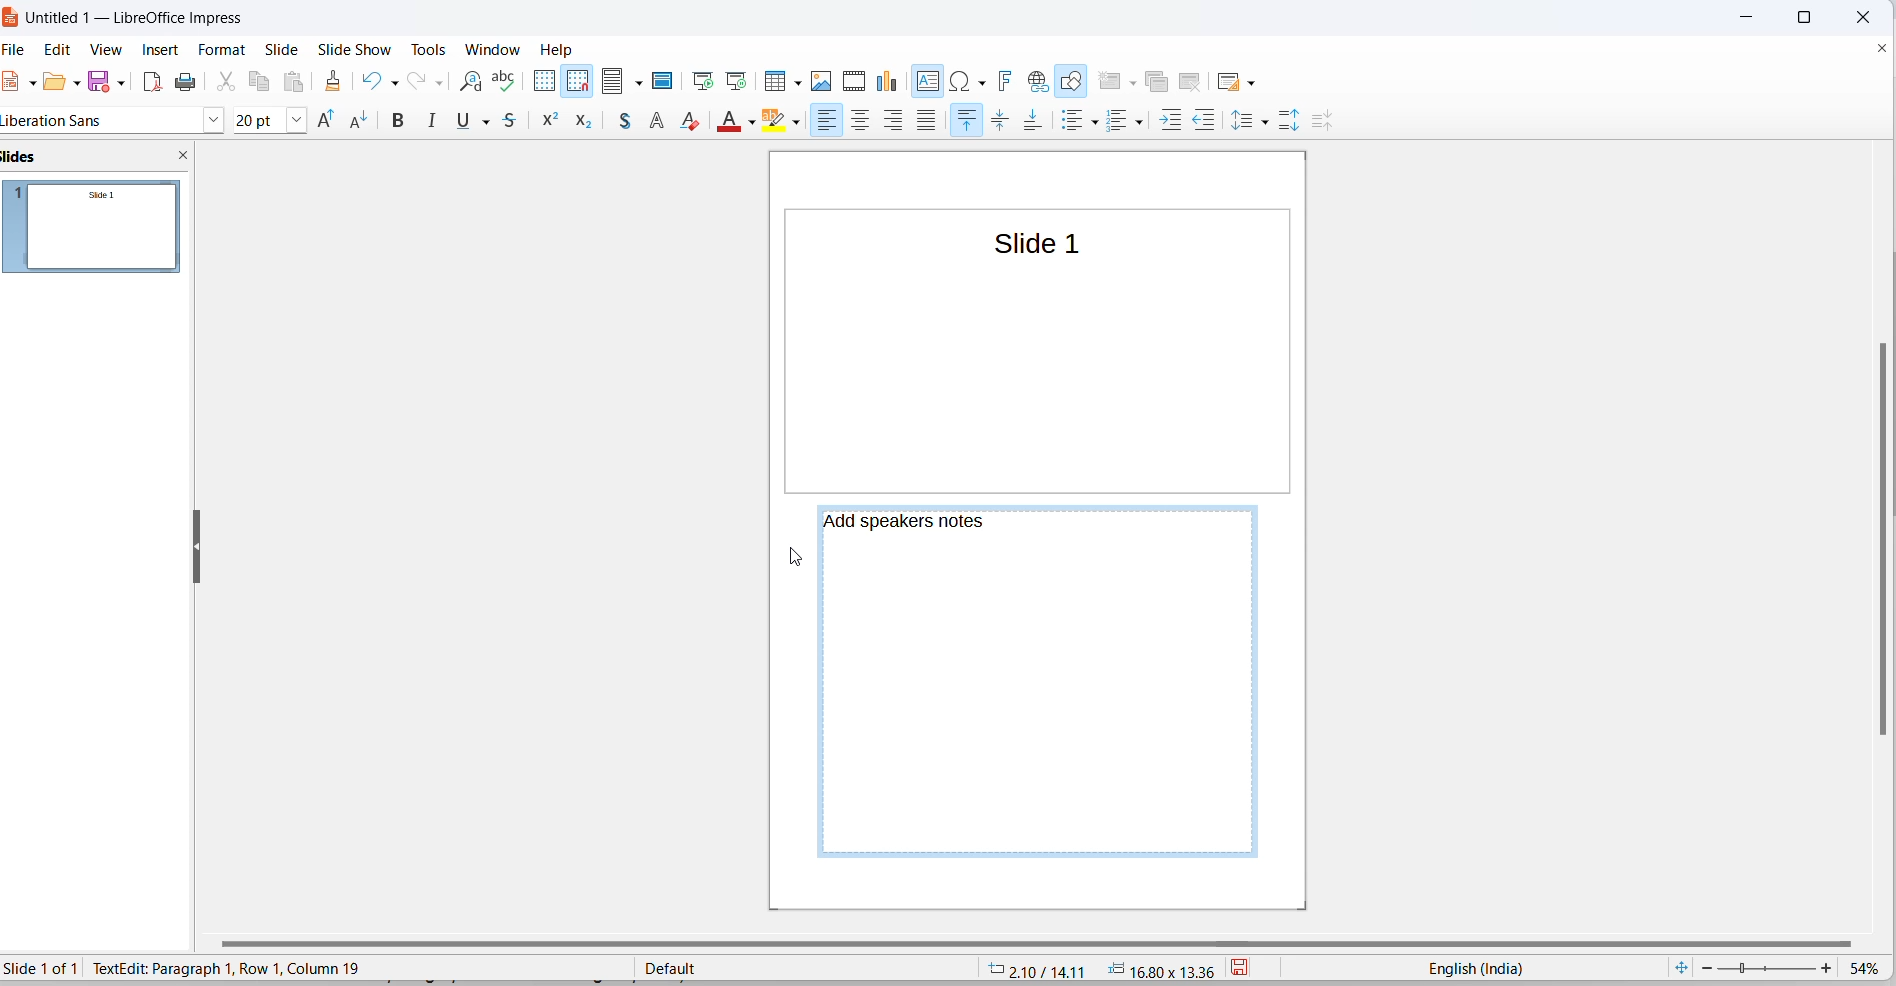 This screenshot has width=1896, height=986. Describe the element at coordinates (1073, 81) in the screenshot. I see `draw shapes tools` at that location.